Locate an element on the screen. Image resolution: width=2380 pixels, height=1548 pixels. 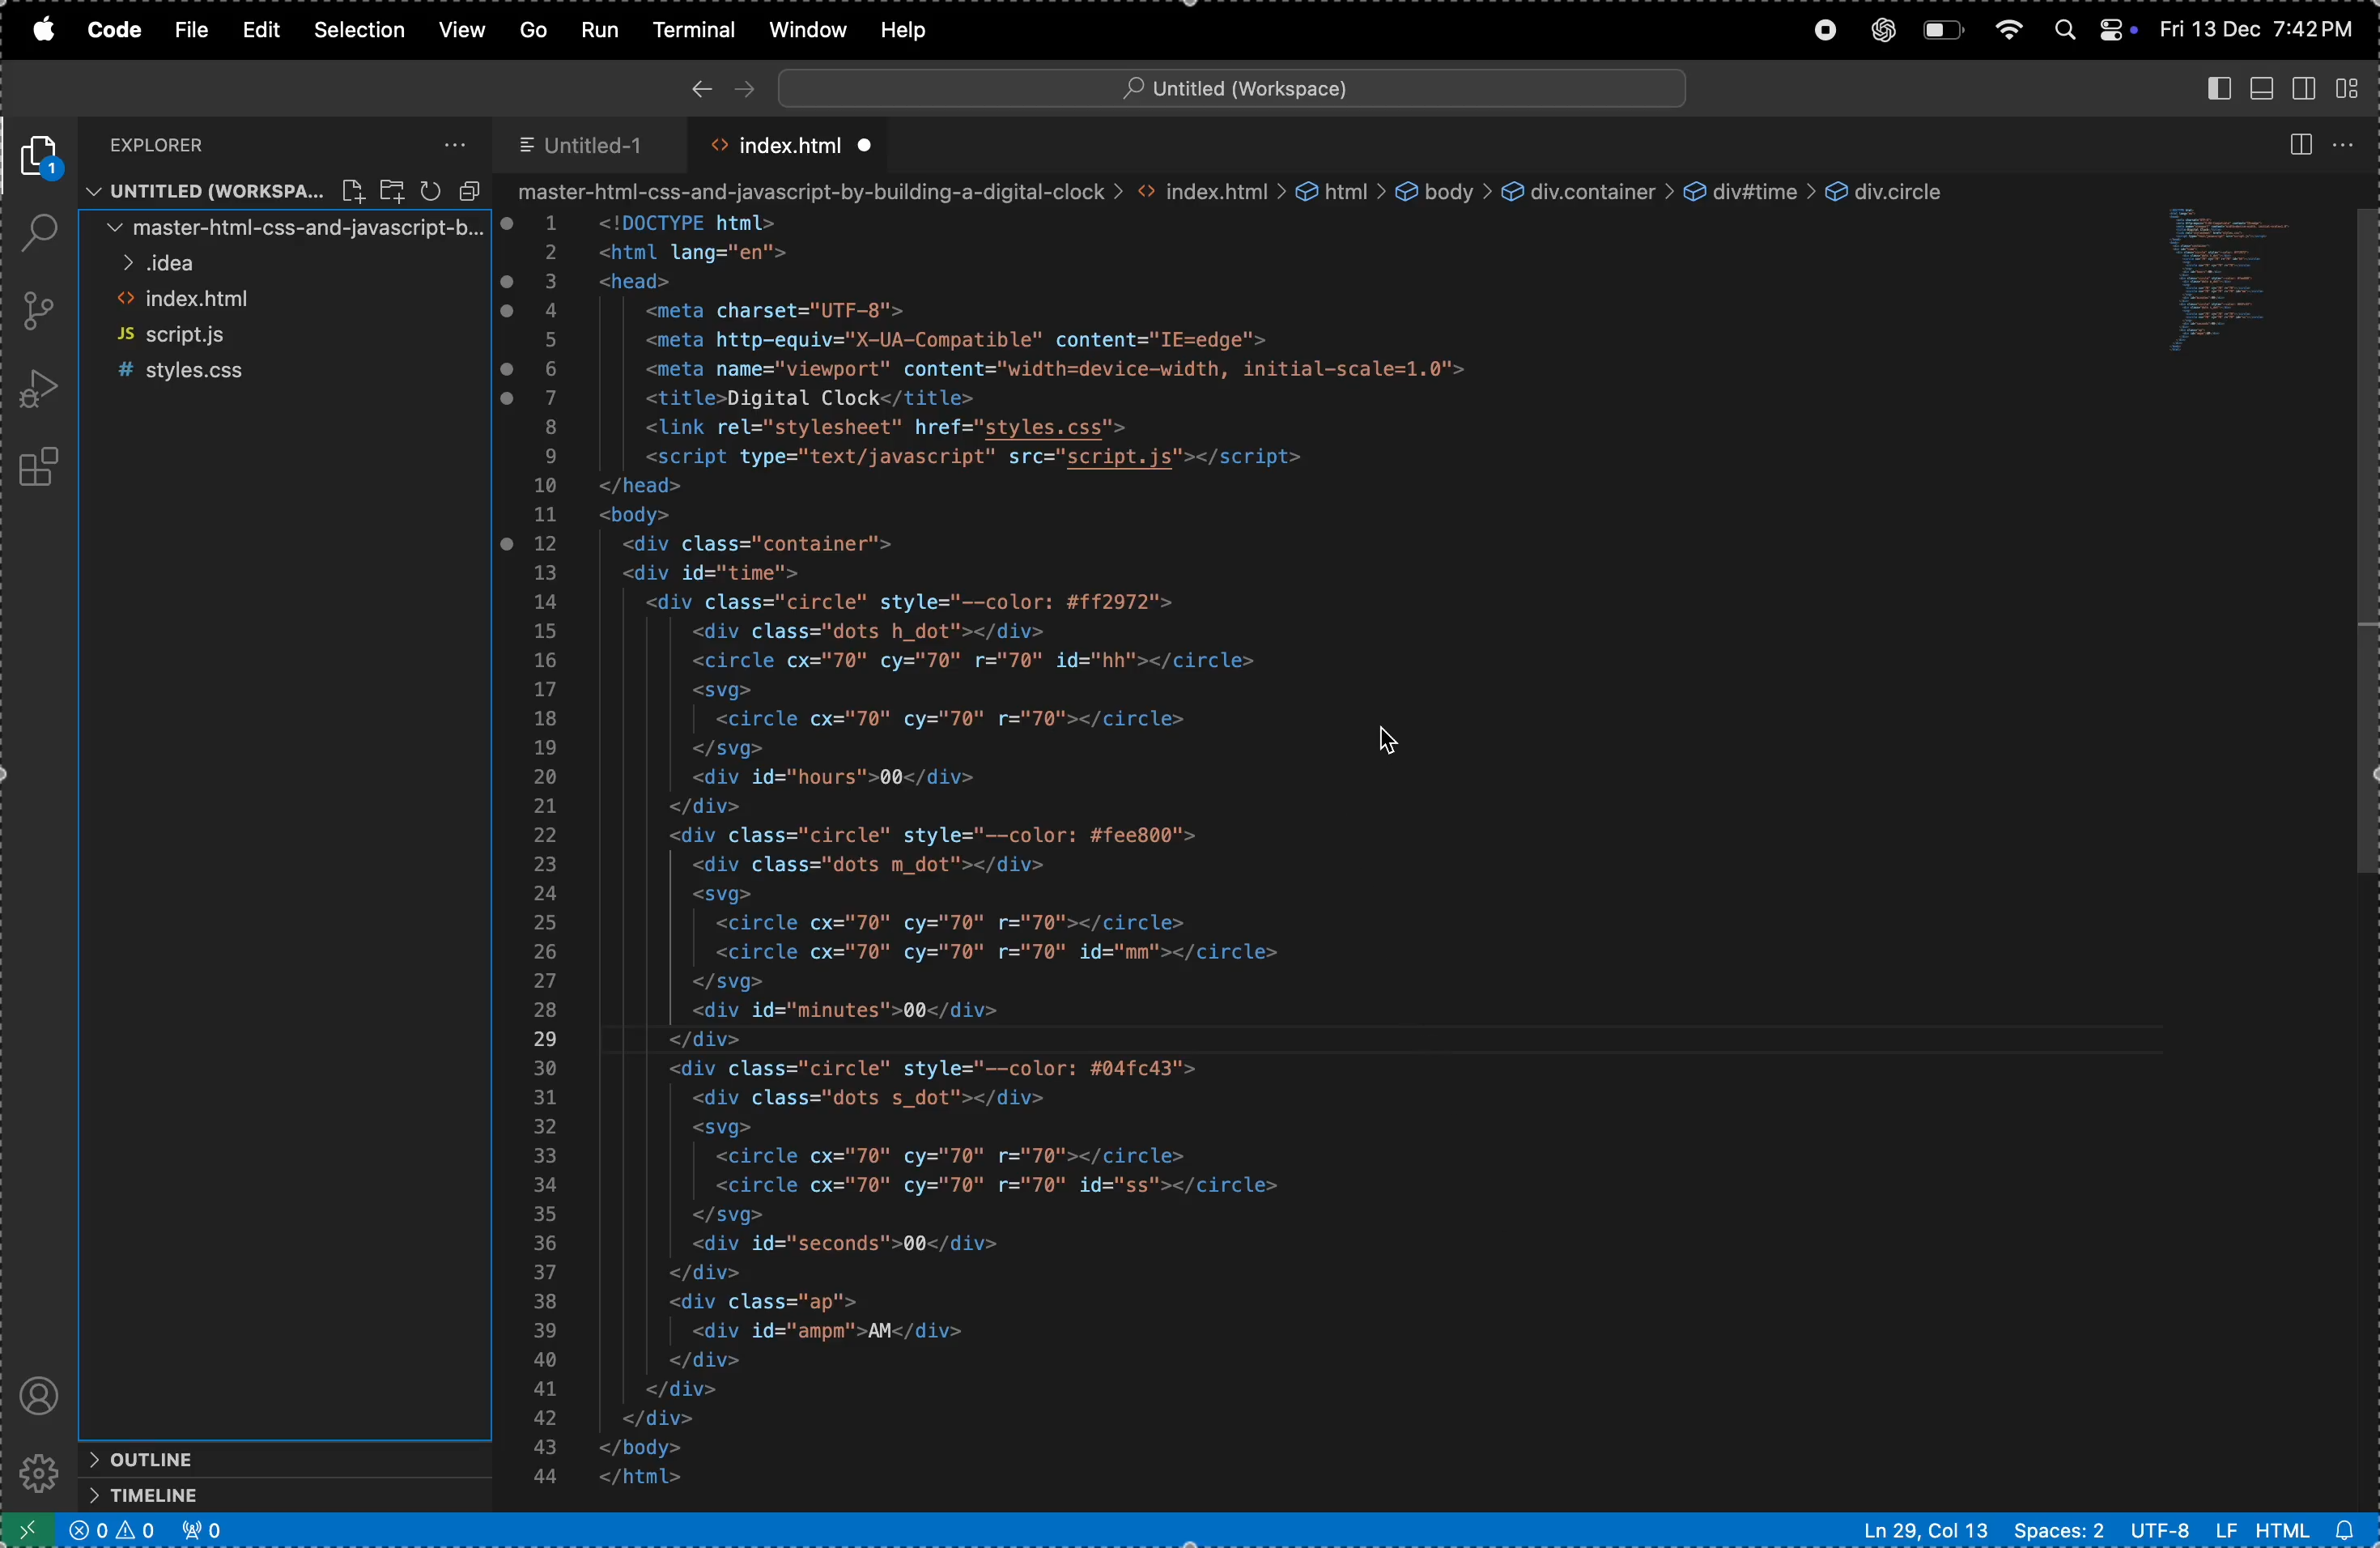
spaces 2 is located at coordinates (2056, 1529).